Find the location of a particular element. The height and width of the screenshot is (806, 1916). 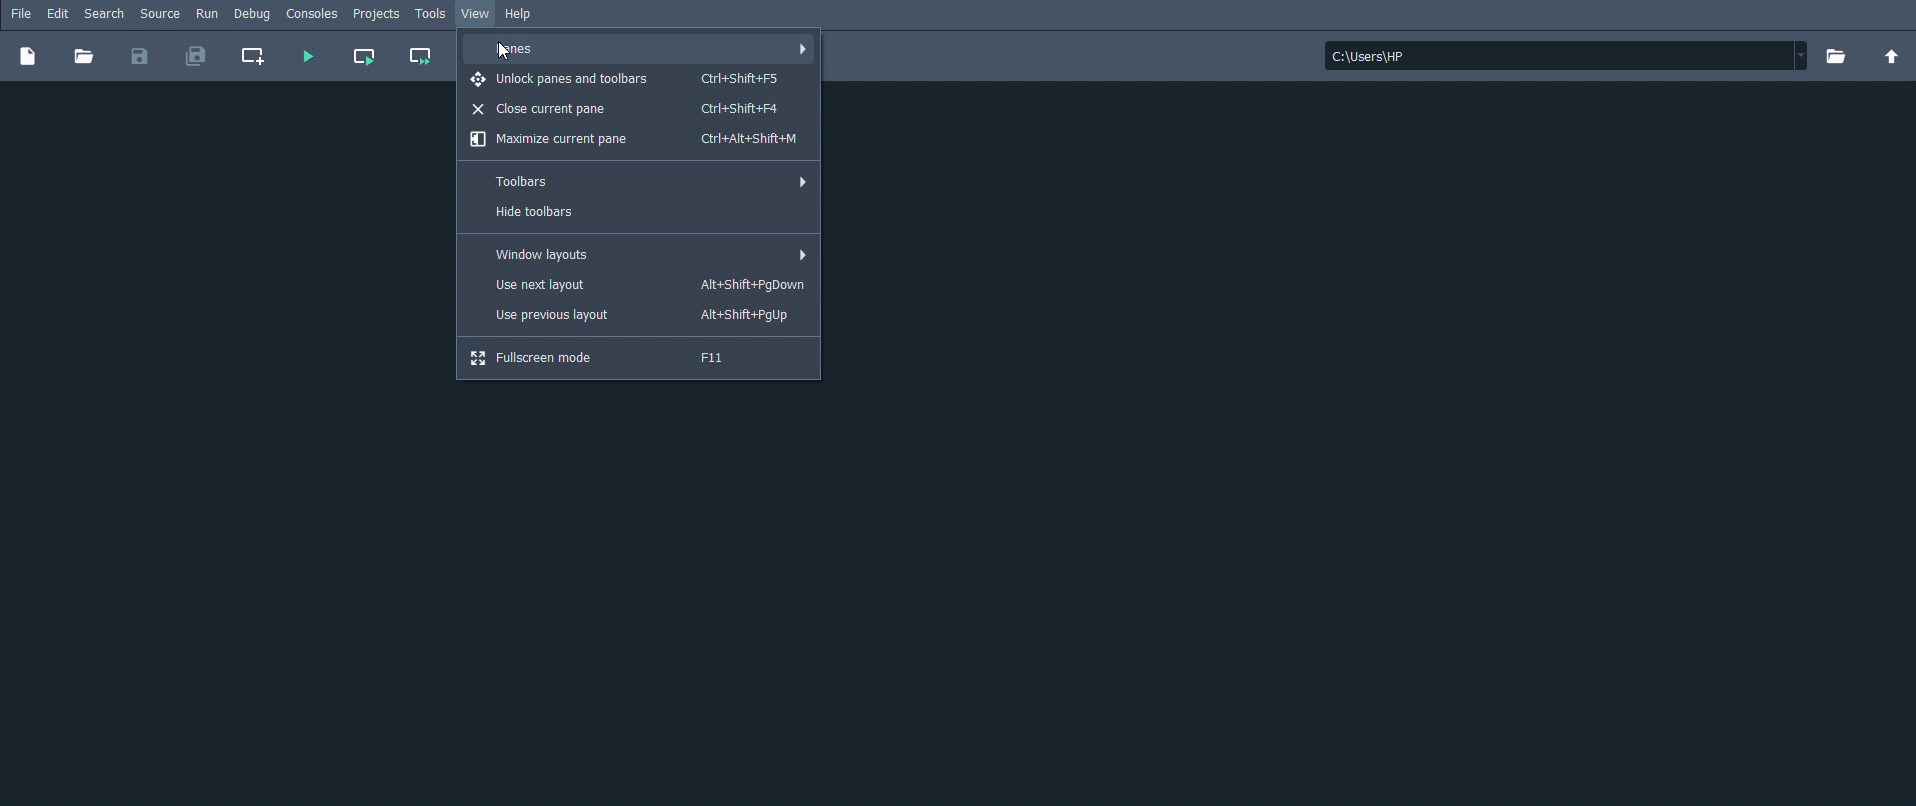

Run current cell is located at coordinates (364, 58).